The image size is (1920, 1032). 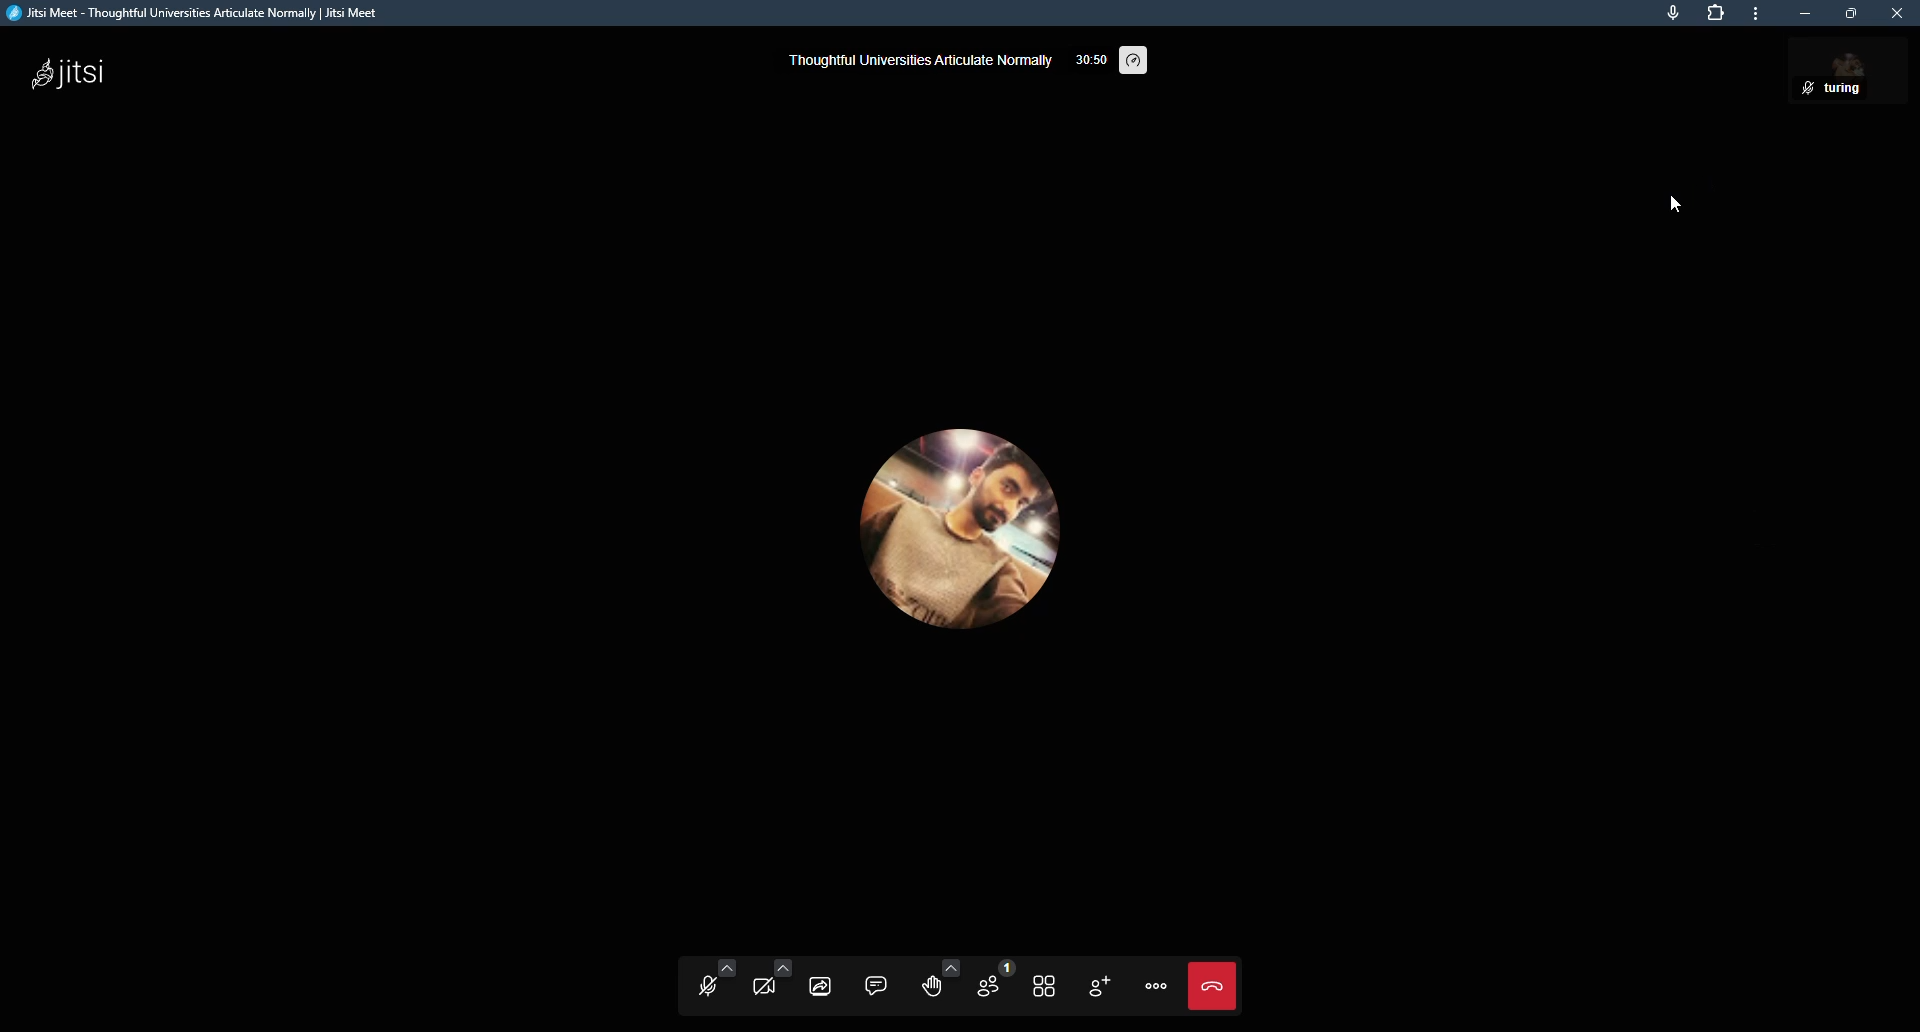 What do you see at coordinates (1900, 13) in the screenshot?
I see `close` at bounding box center [1900, 13].